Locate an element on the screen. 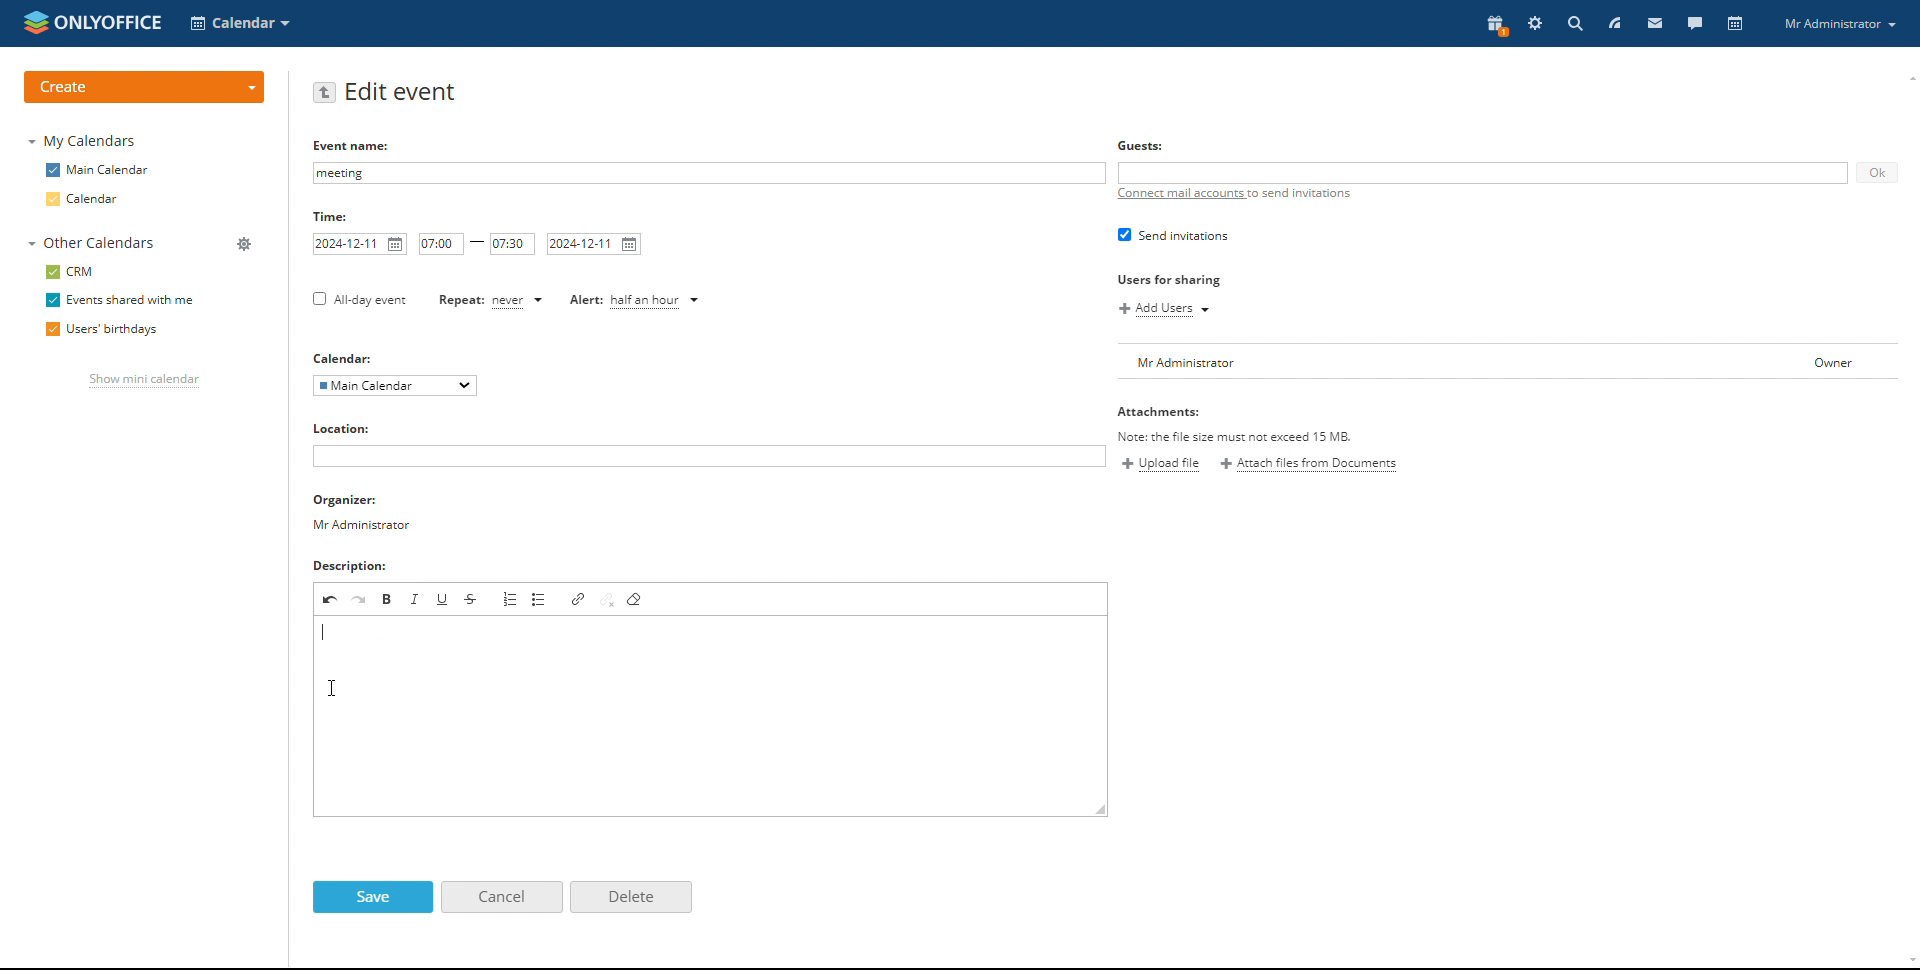 This screenshot has width=1920, height=970. strikethrough is located at coordinates (473, 600).